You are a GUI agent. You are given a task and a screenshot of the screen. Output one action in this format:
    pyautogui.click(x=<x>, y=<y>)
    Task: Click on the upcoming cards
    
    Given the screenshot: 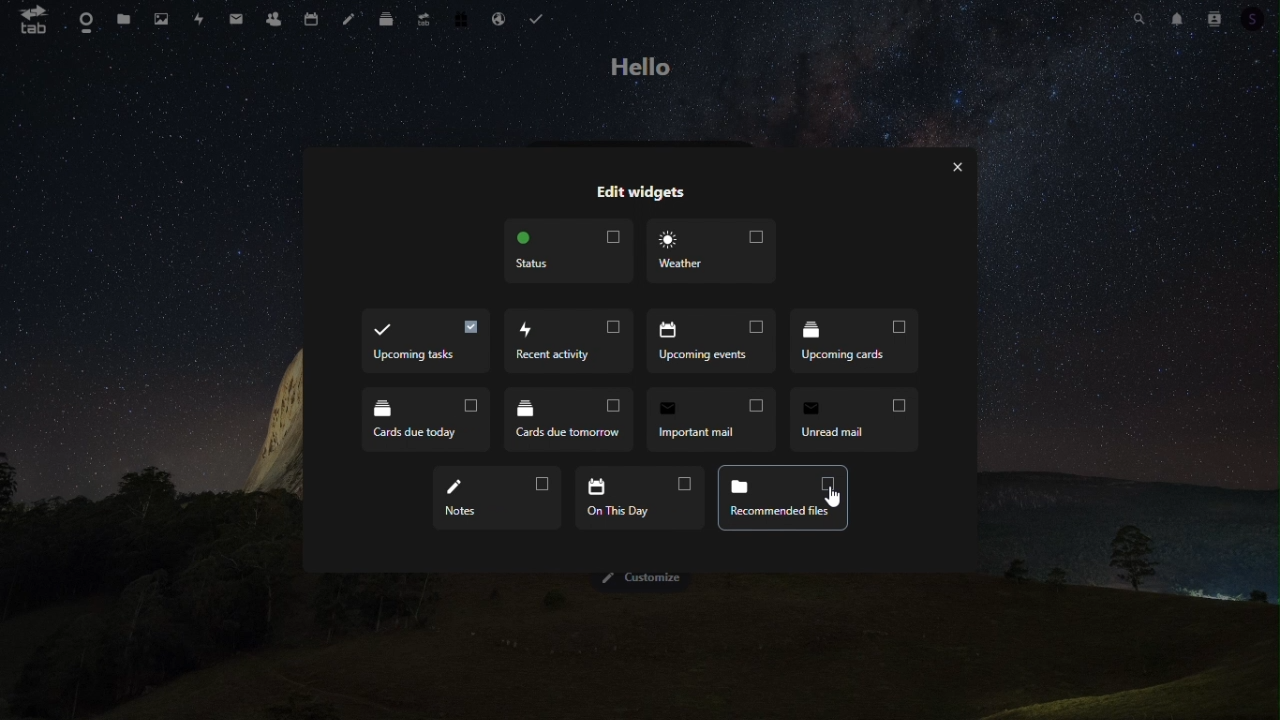 What is the action you would take?
    pyautogui.click(x=714, y=344)
    